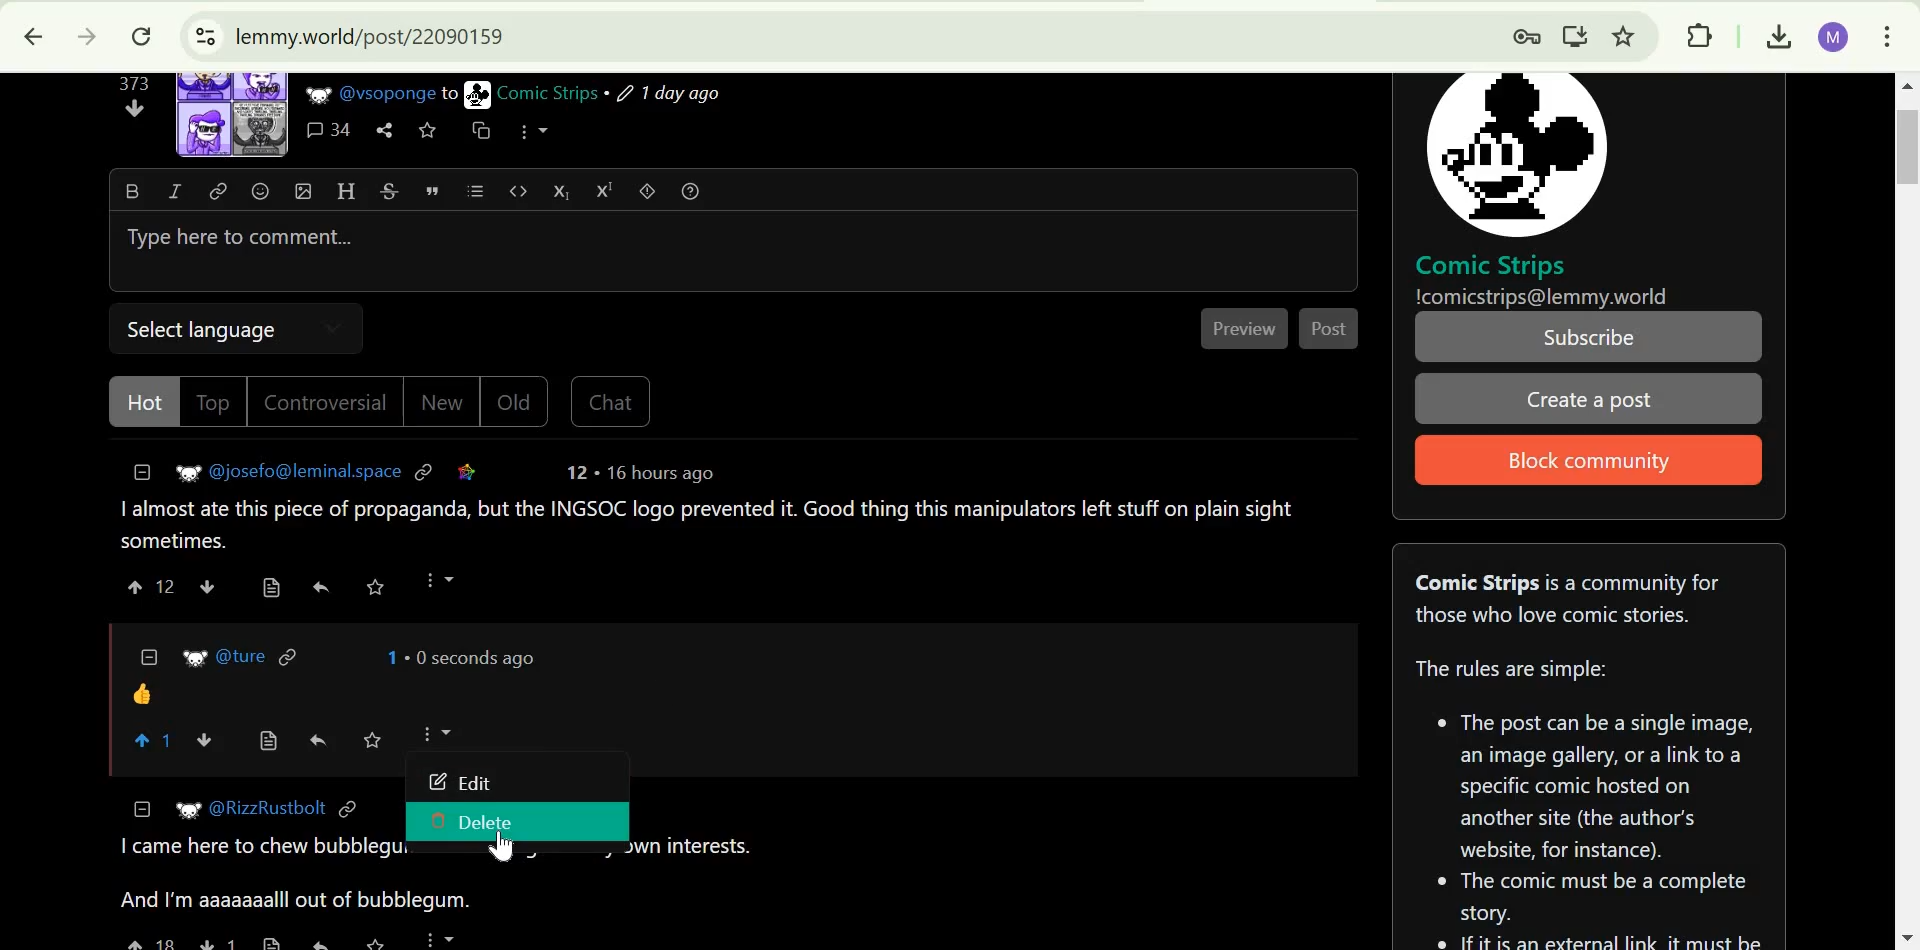 Image resolution: width=1920 pixels, height=950 pixels. What do you see at coordinates (478, 94) in the screenshot?
I see `picture` at bounding box center [478, 94].